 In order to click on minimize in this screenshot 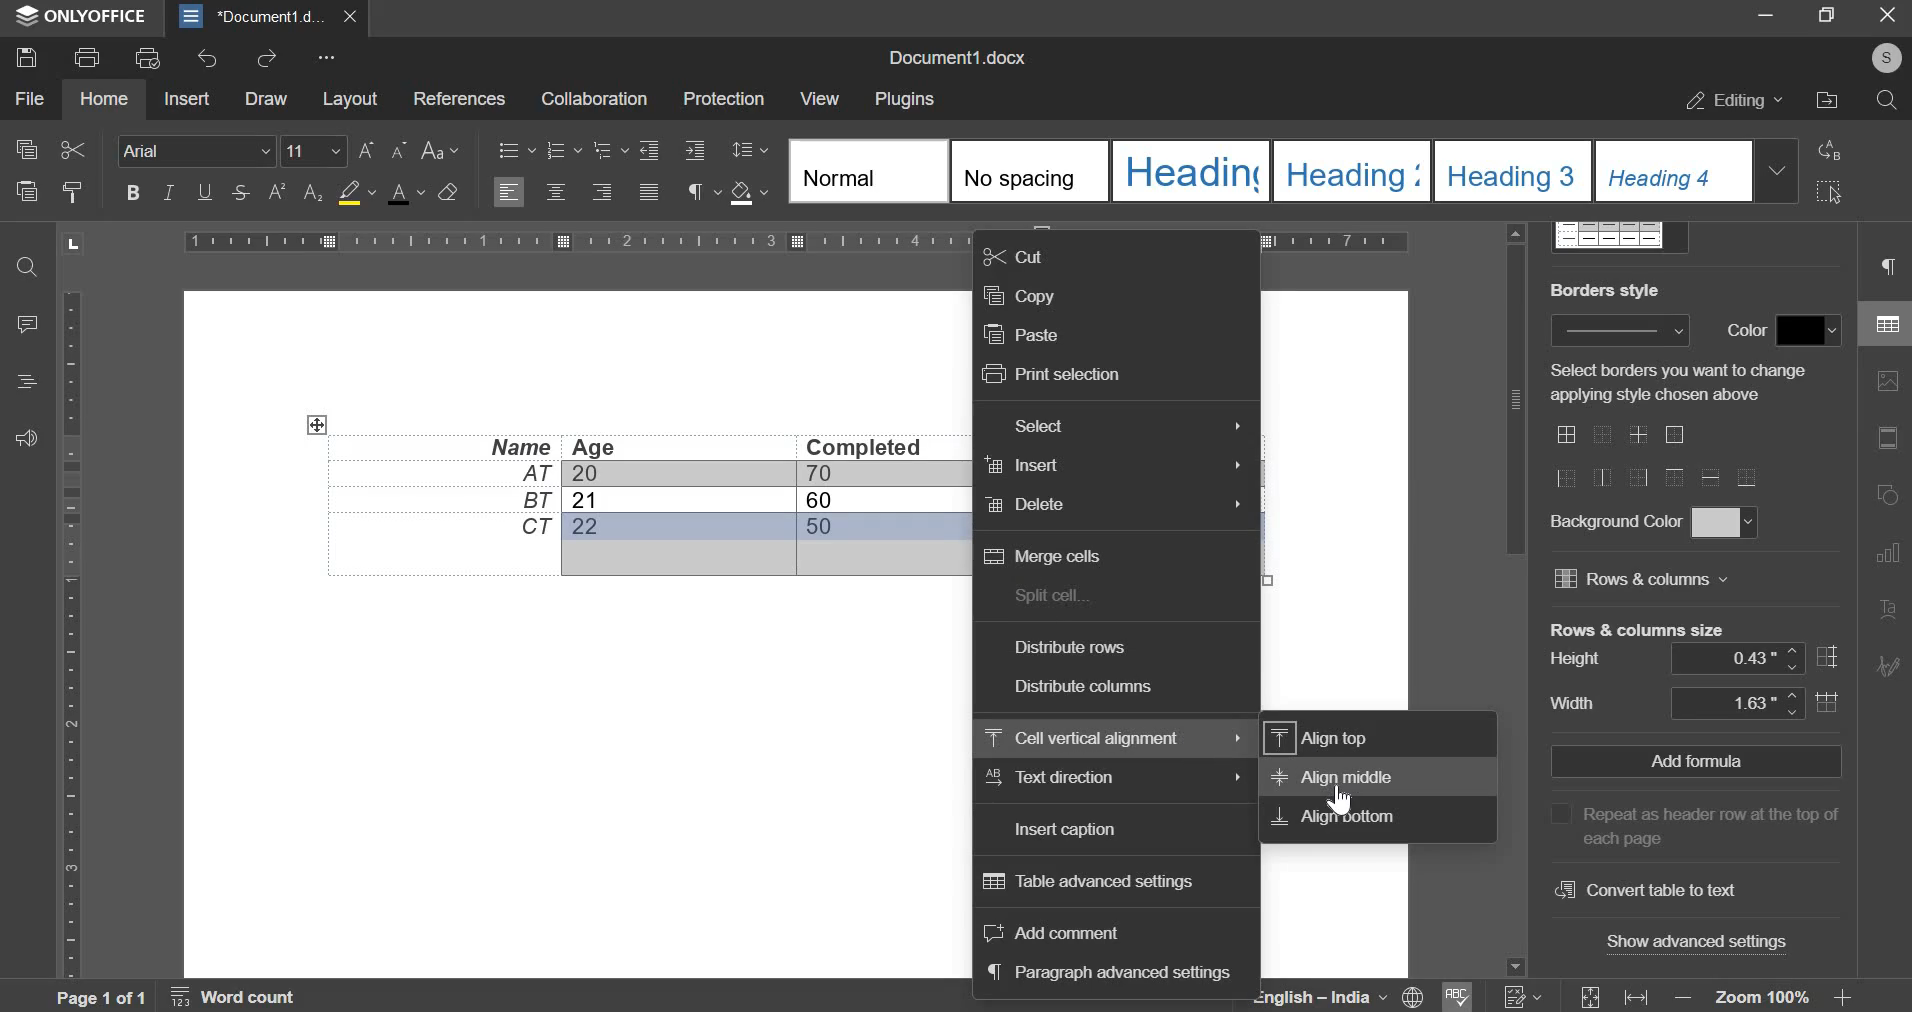, I will do `click(1767, 13)`.